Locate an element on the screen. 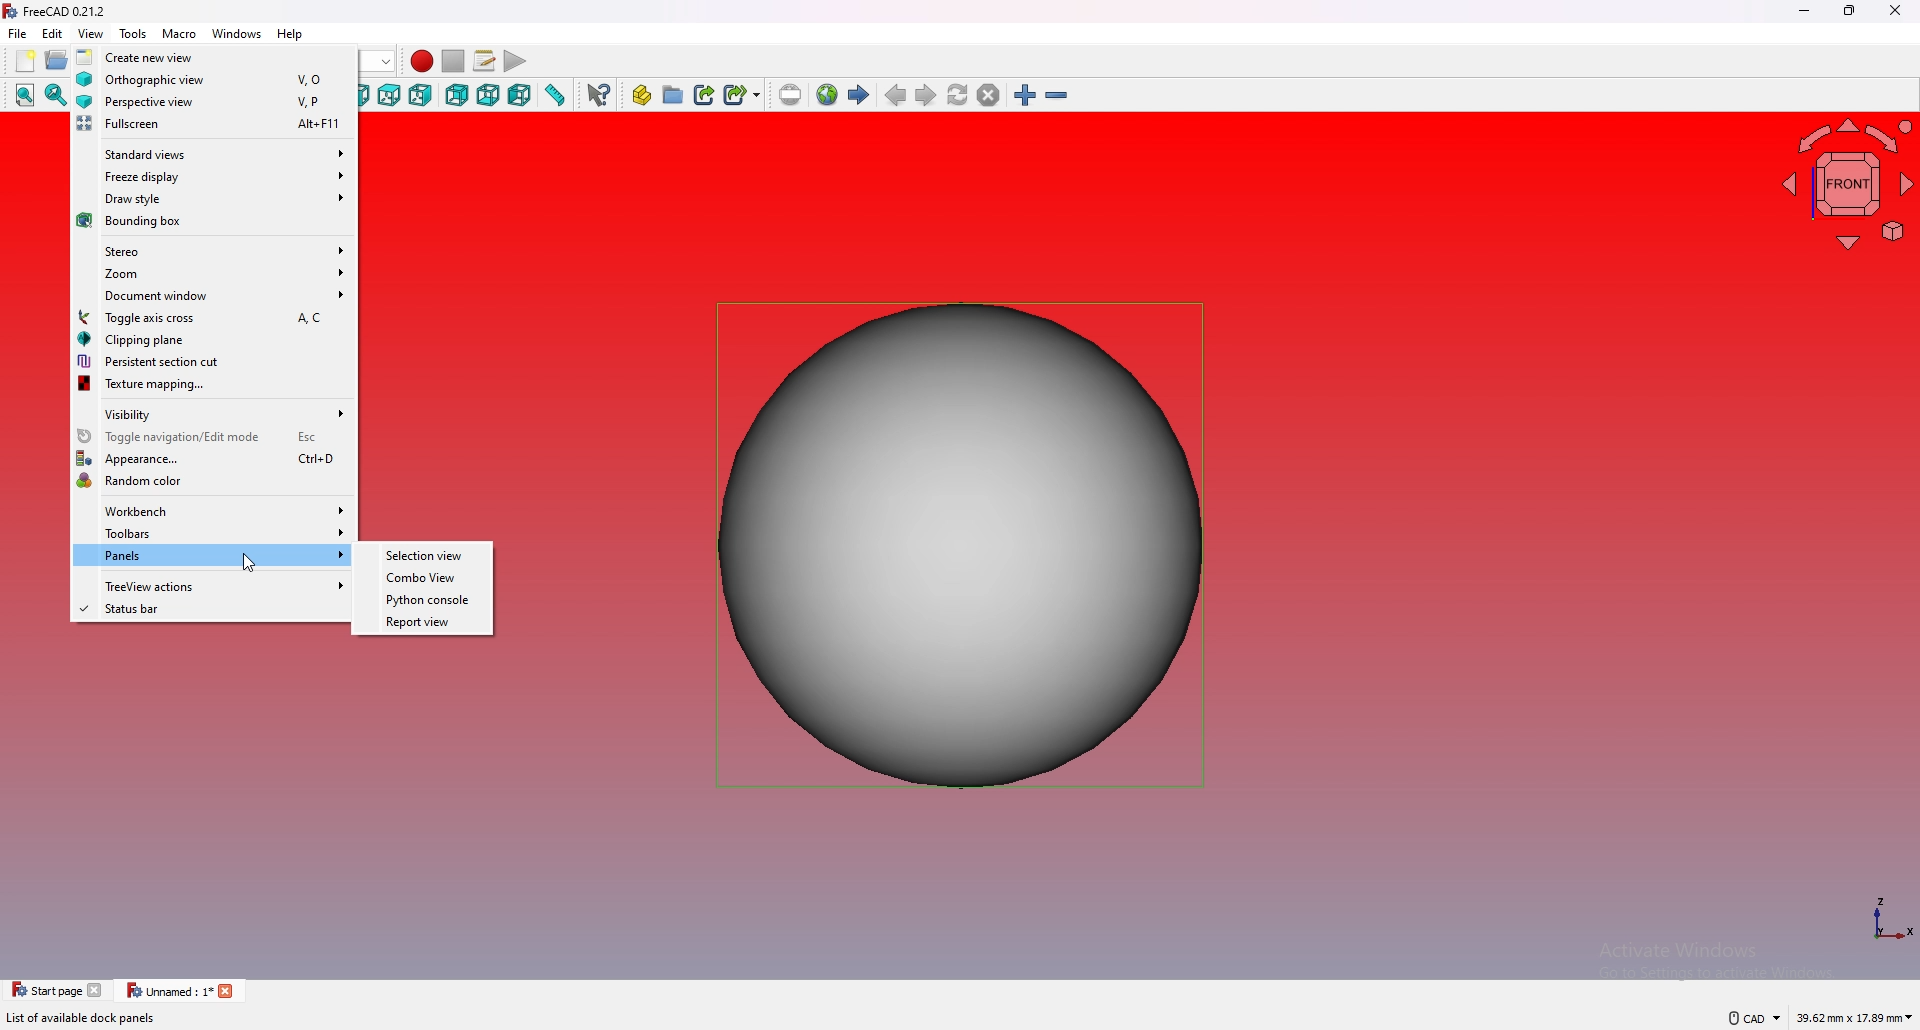  tools is located at coordinates (134, 34).